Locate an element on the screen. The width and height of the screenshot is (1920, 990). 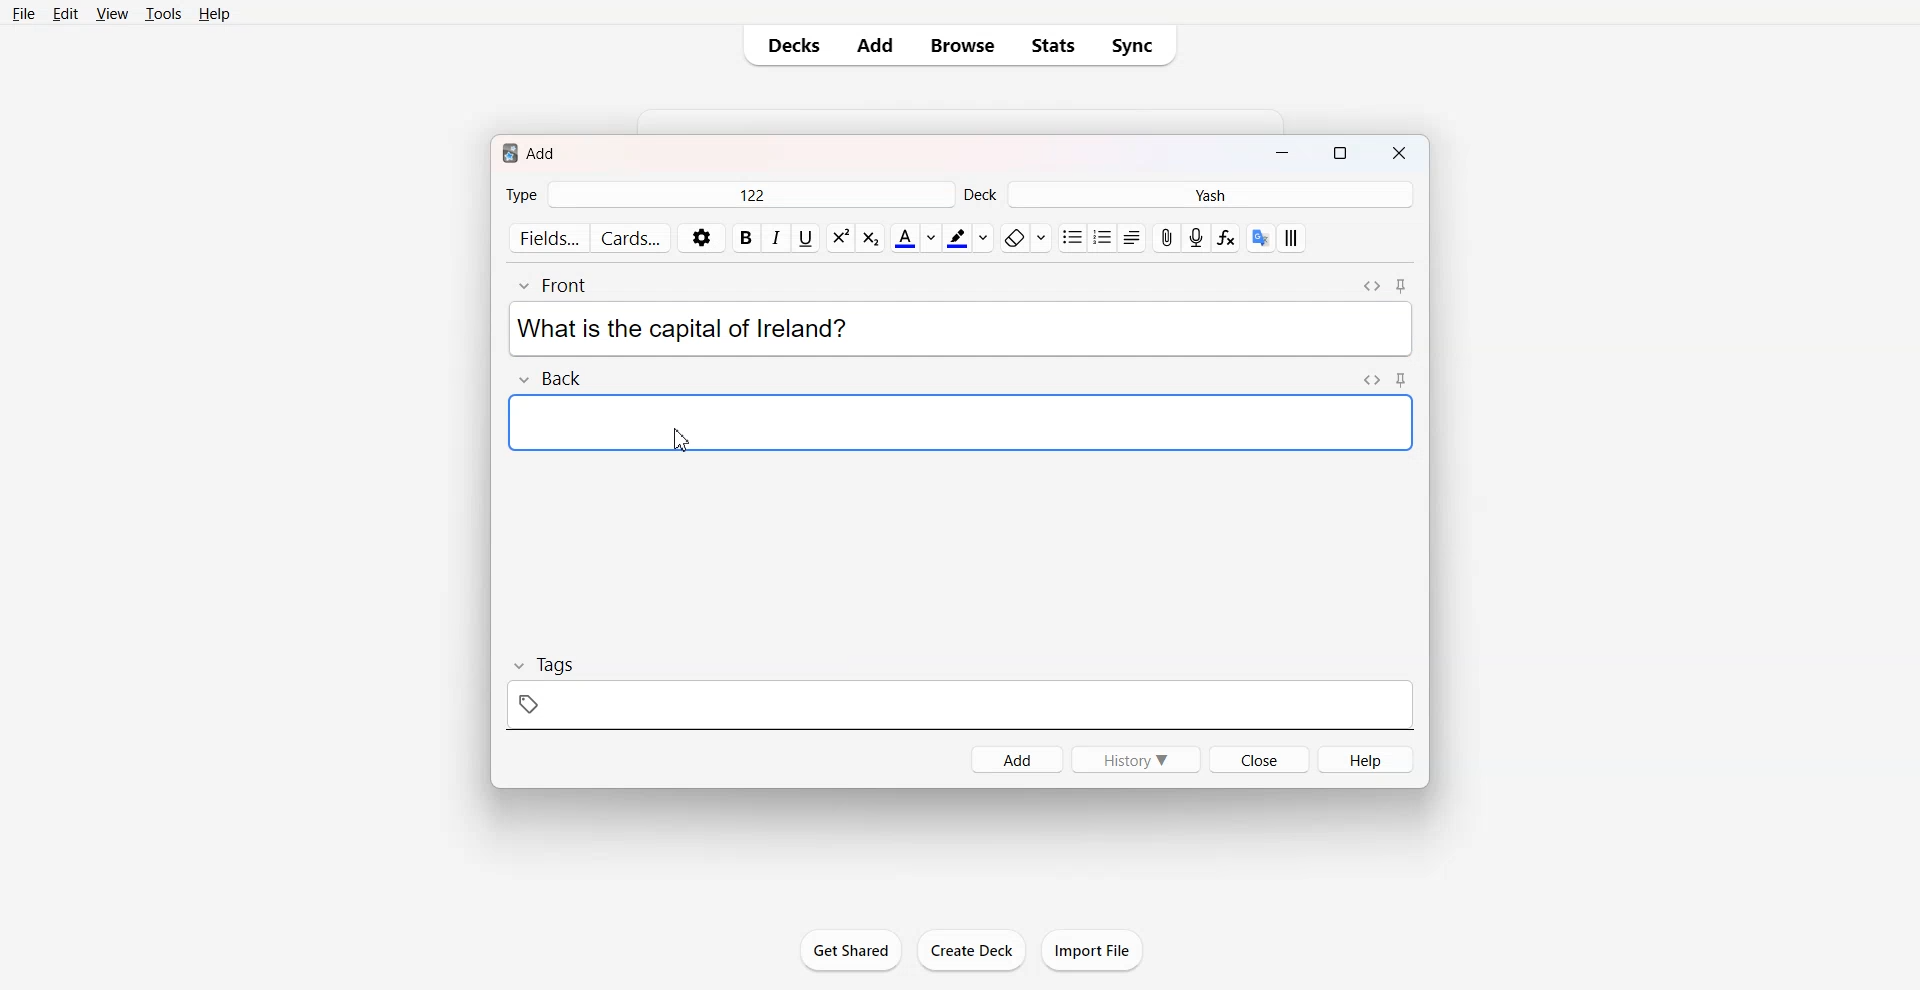
back input field is located at coordinates (959, 422).